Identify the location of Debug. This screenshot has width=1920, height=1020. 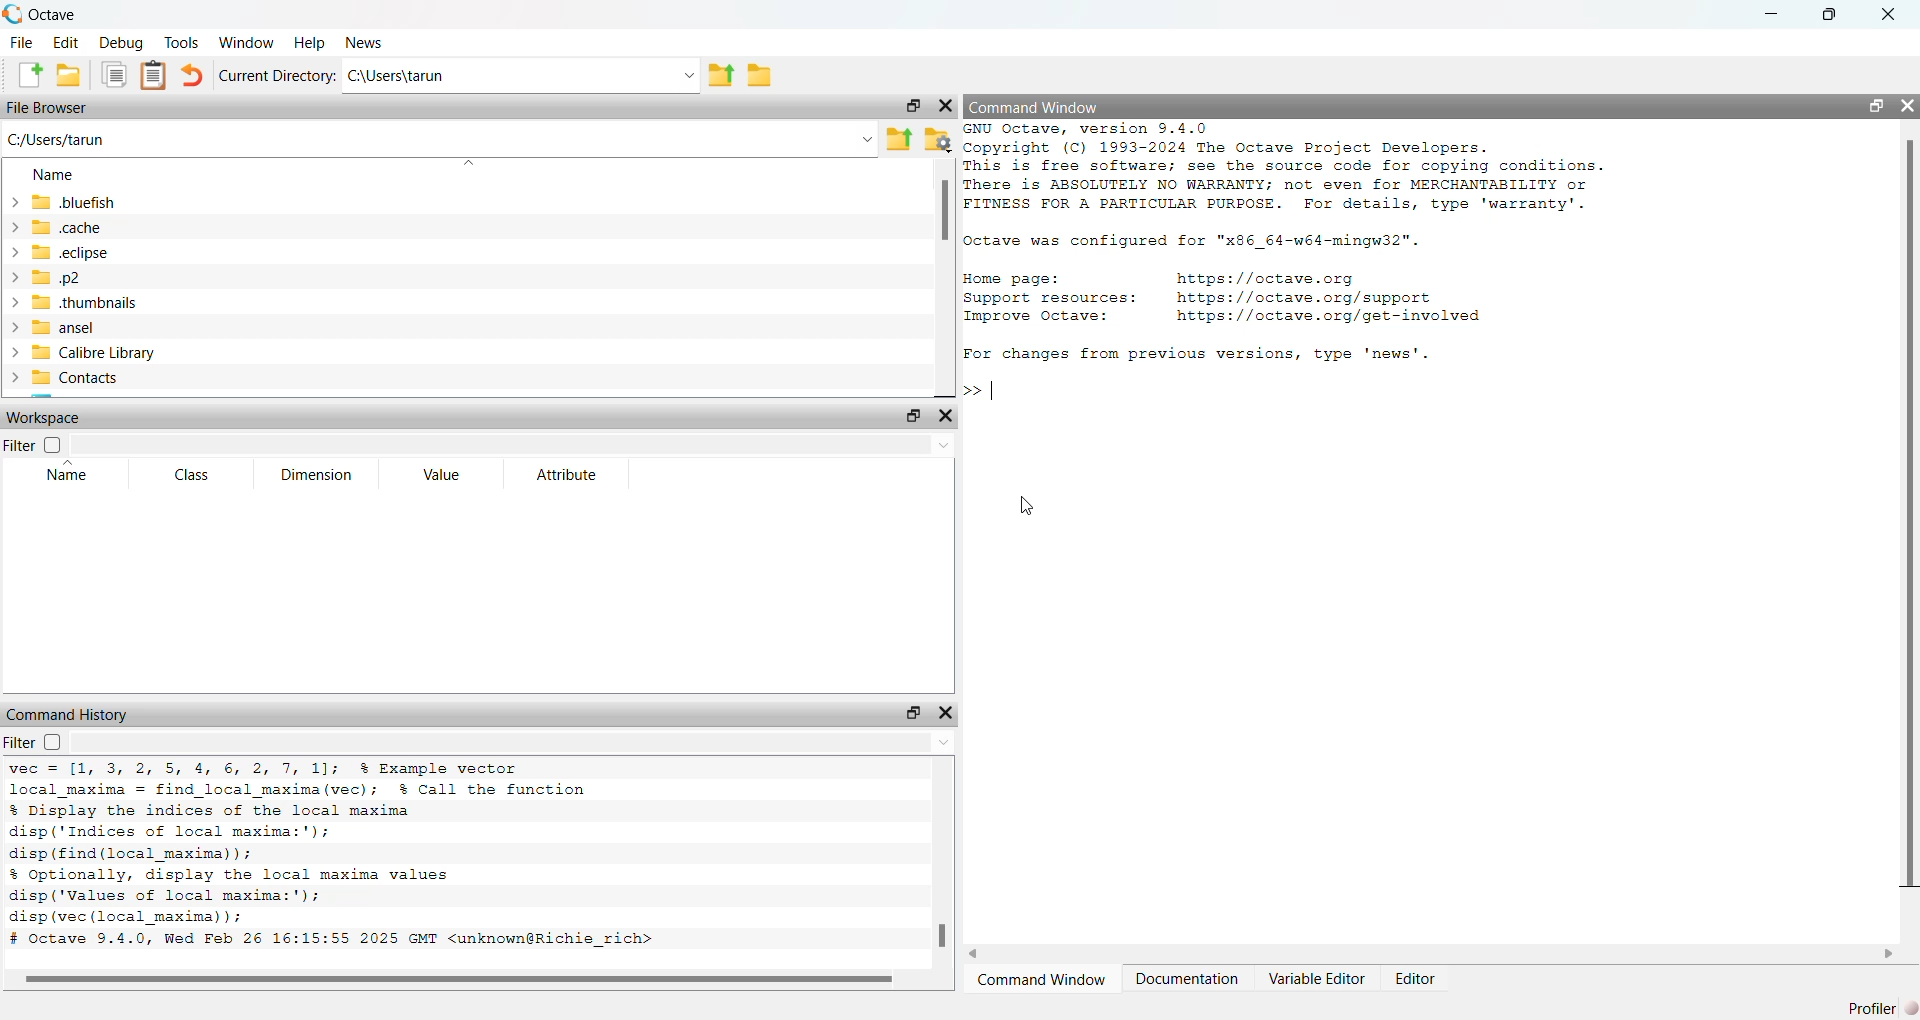
(121, 42).